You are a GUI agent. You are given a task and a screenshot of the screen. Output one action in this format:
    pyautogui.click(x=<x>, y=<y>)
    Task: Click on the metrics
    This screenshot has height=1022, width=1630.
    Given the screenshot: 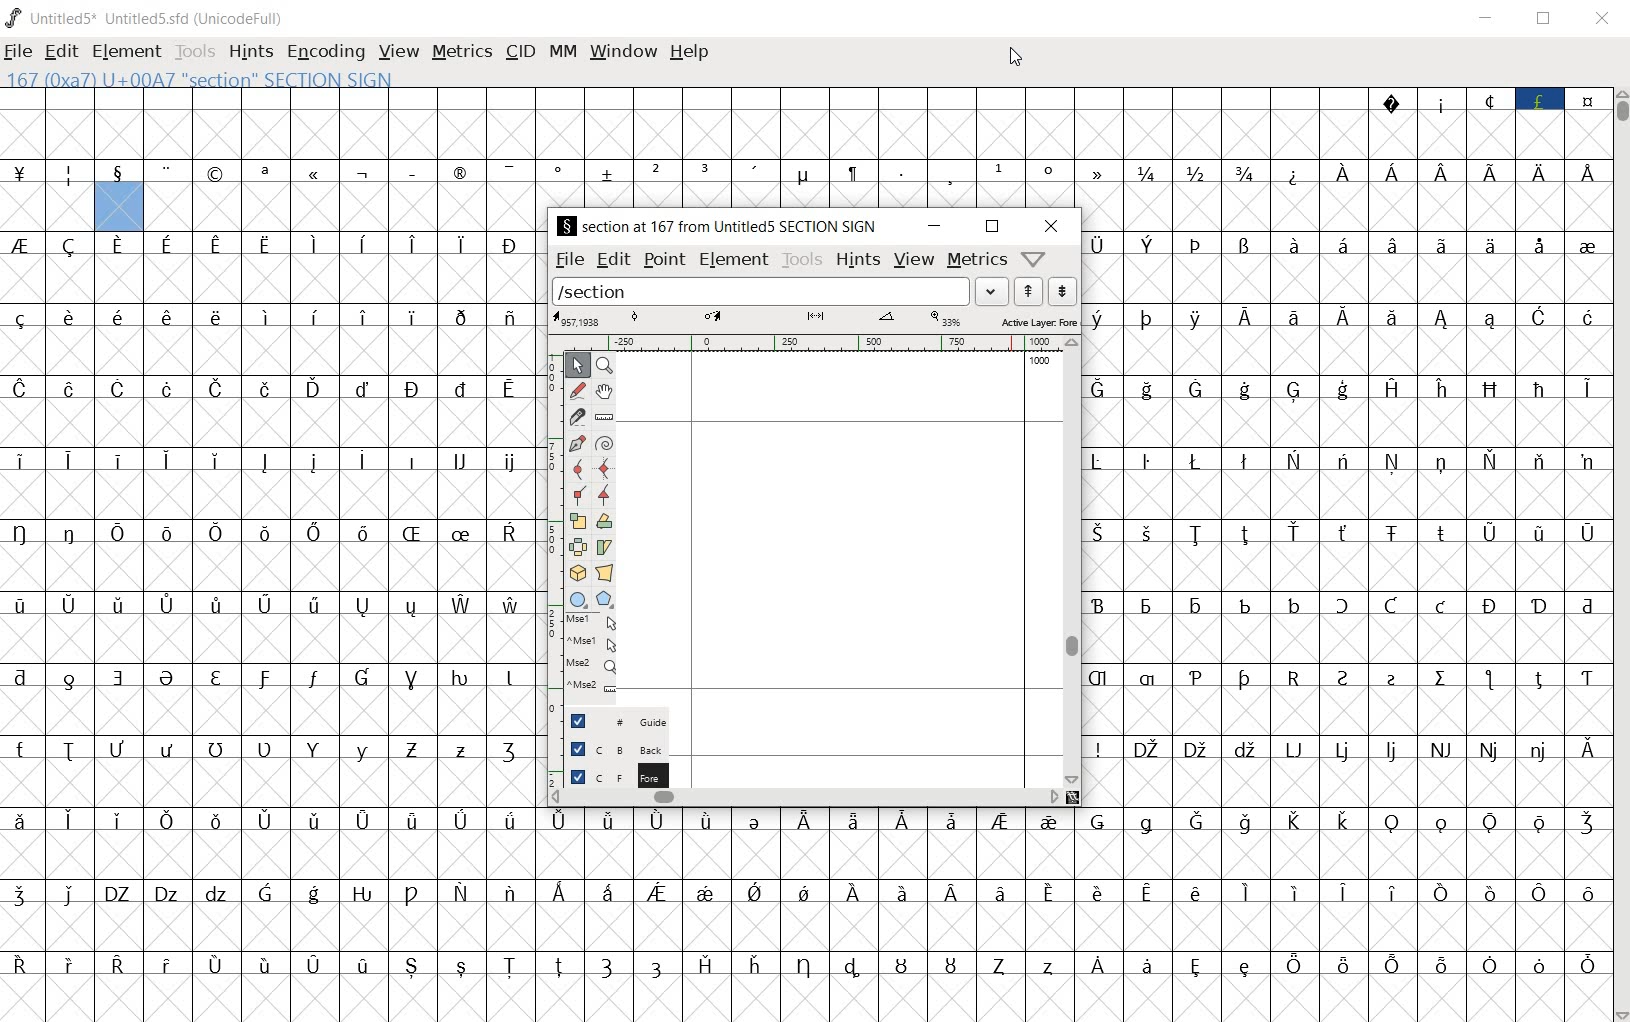 What is the action you would take?
    pyautogui.click(x=976, y=260)
    